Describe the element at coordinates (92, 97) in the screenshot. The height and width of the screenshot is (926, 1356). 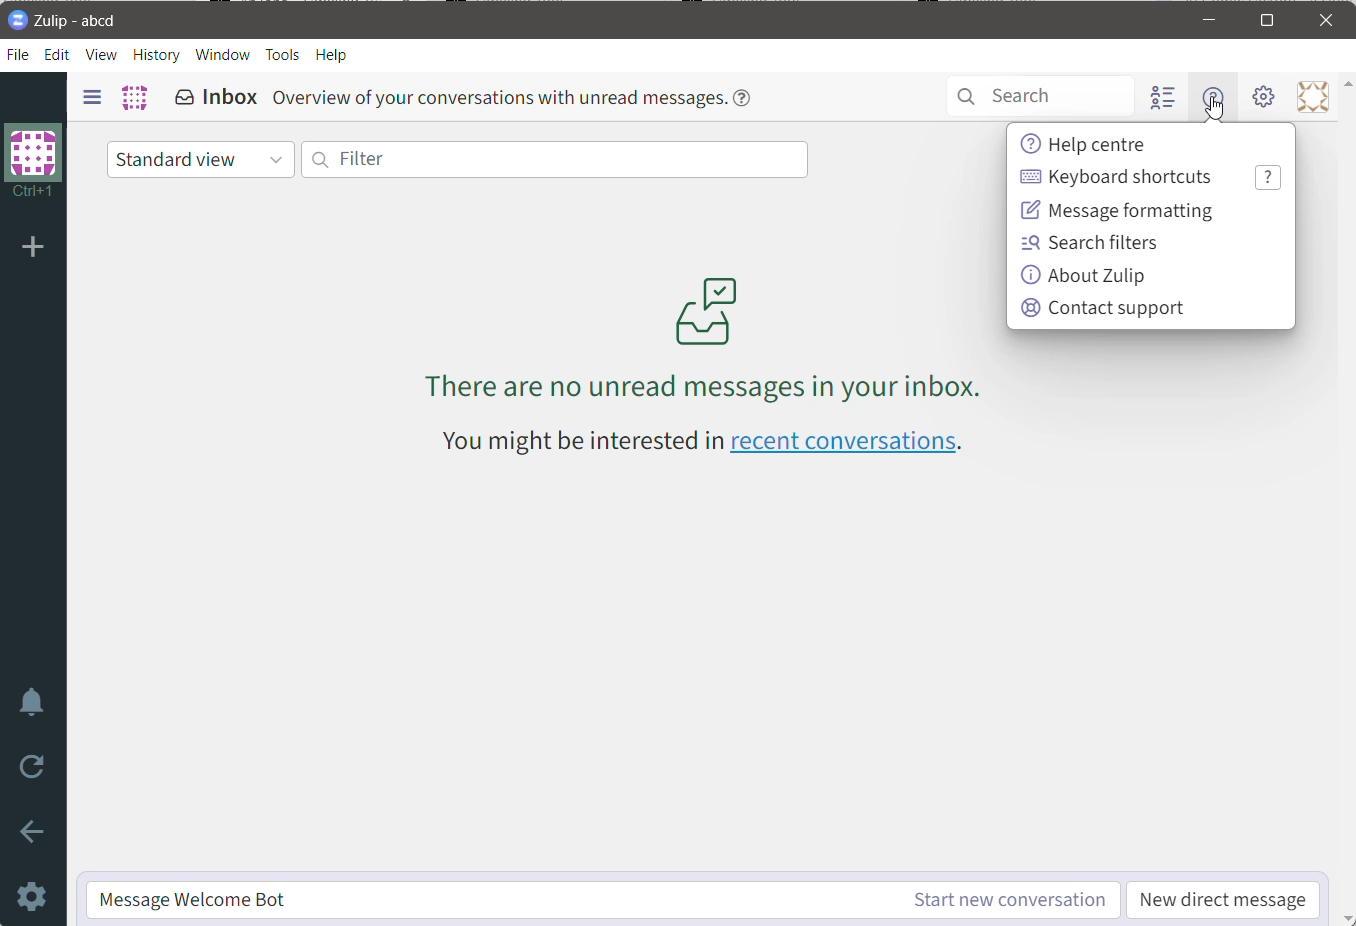
I see `Show/Hide left sidebar` at that location.